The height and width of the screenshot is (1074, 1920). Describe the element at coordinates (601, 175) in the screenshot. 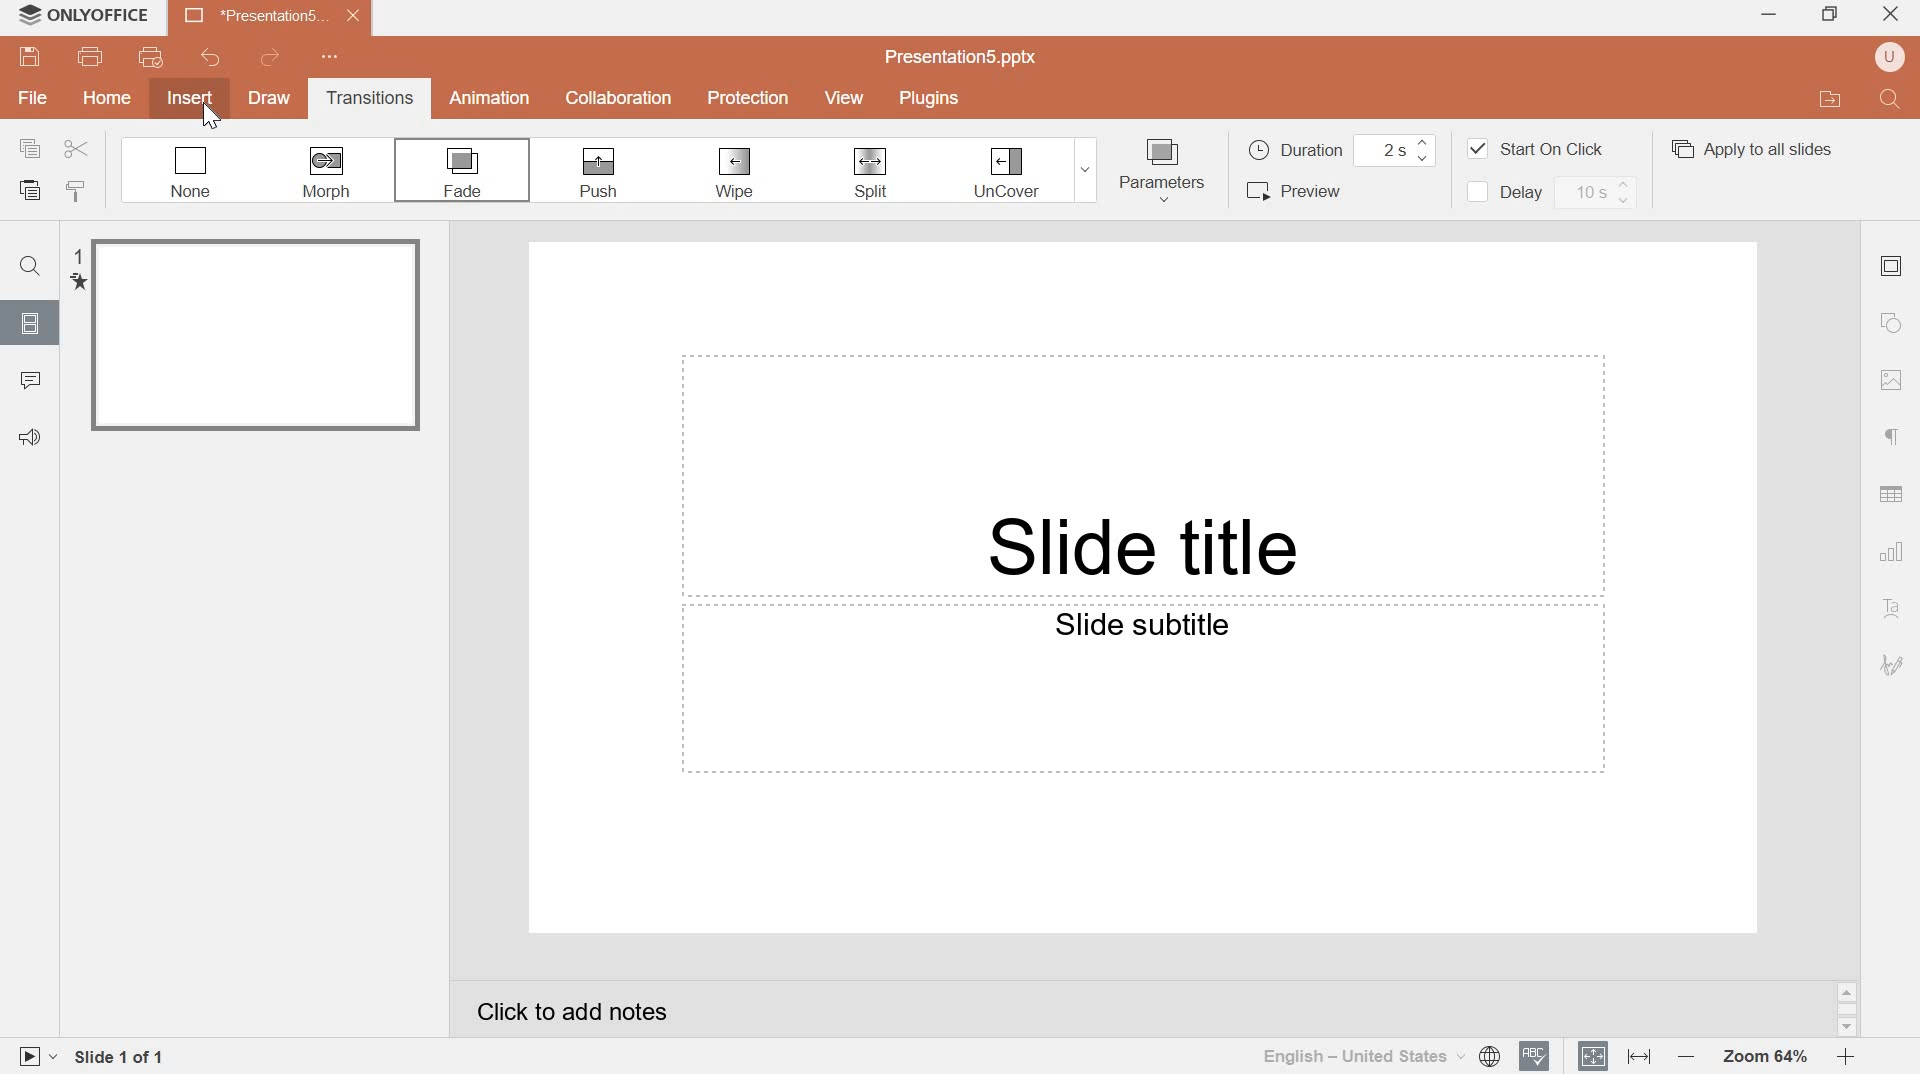

I see `Push` at that location.